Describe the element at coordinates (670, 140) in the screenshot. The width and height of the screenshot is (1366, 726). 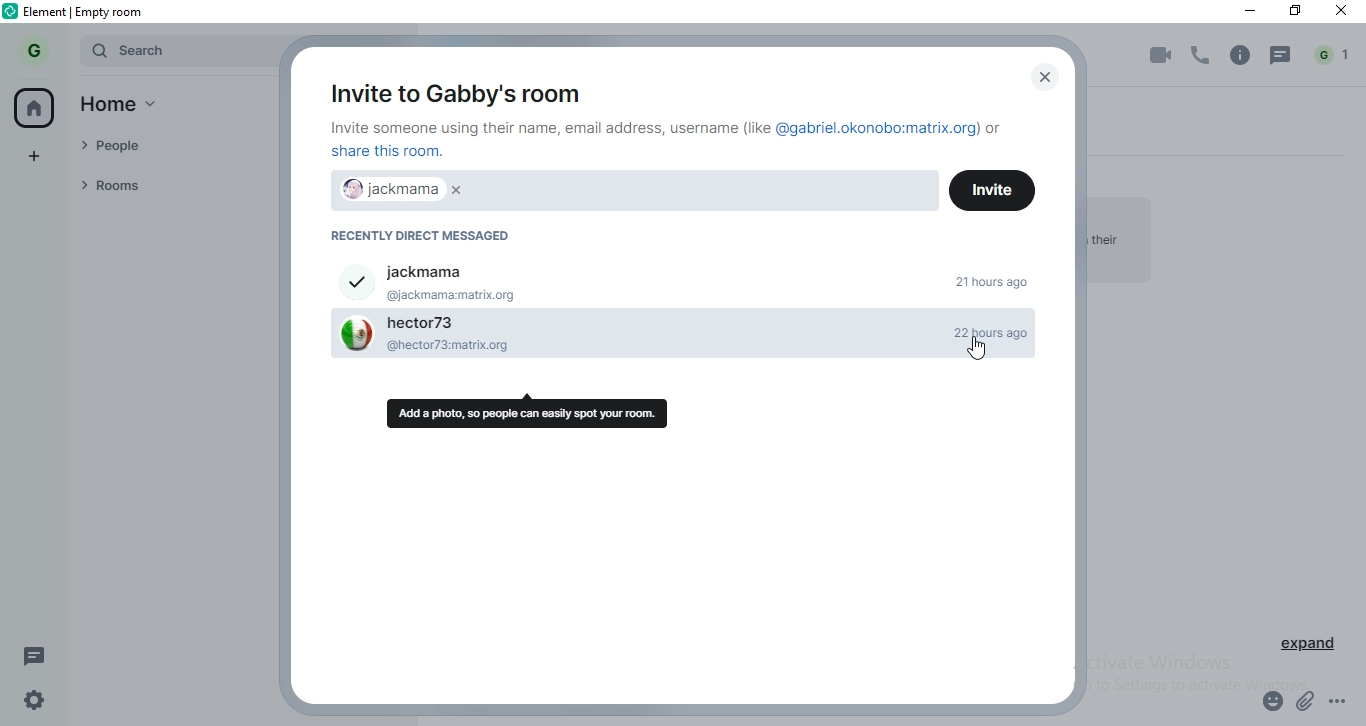
I see `text 1` at that location.